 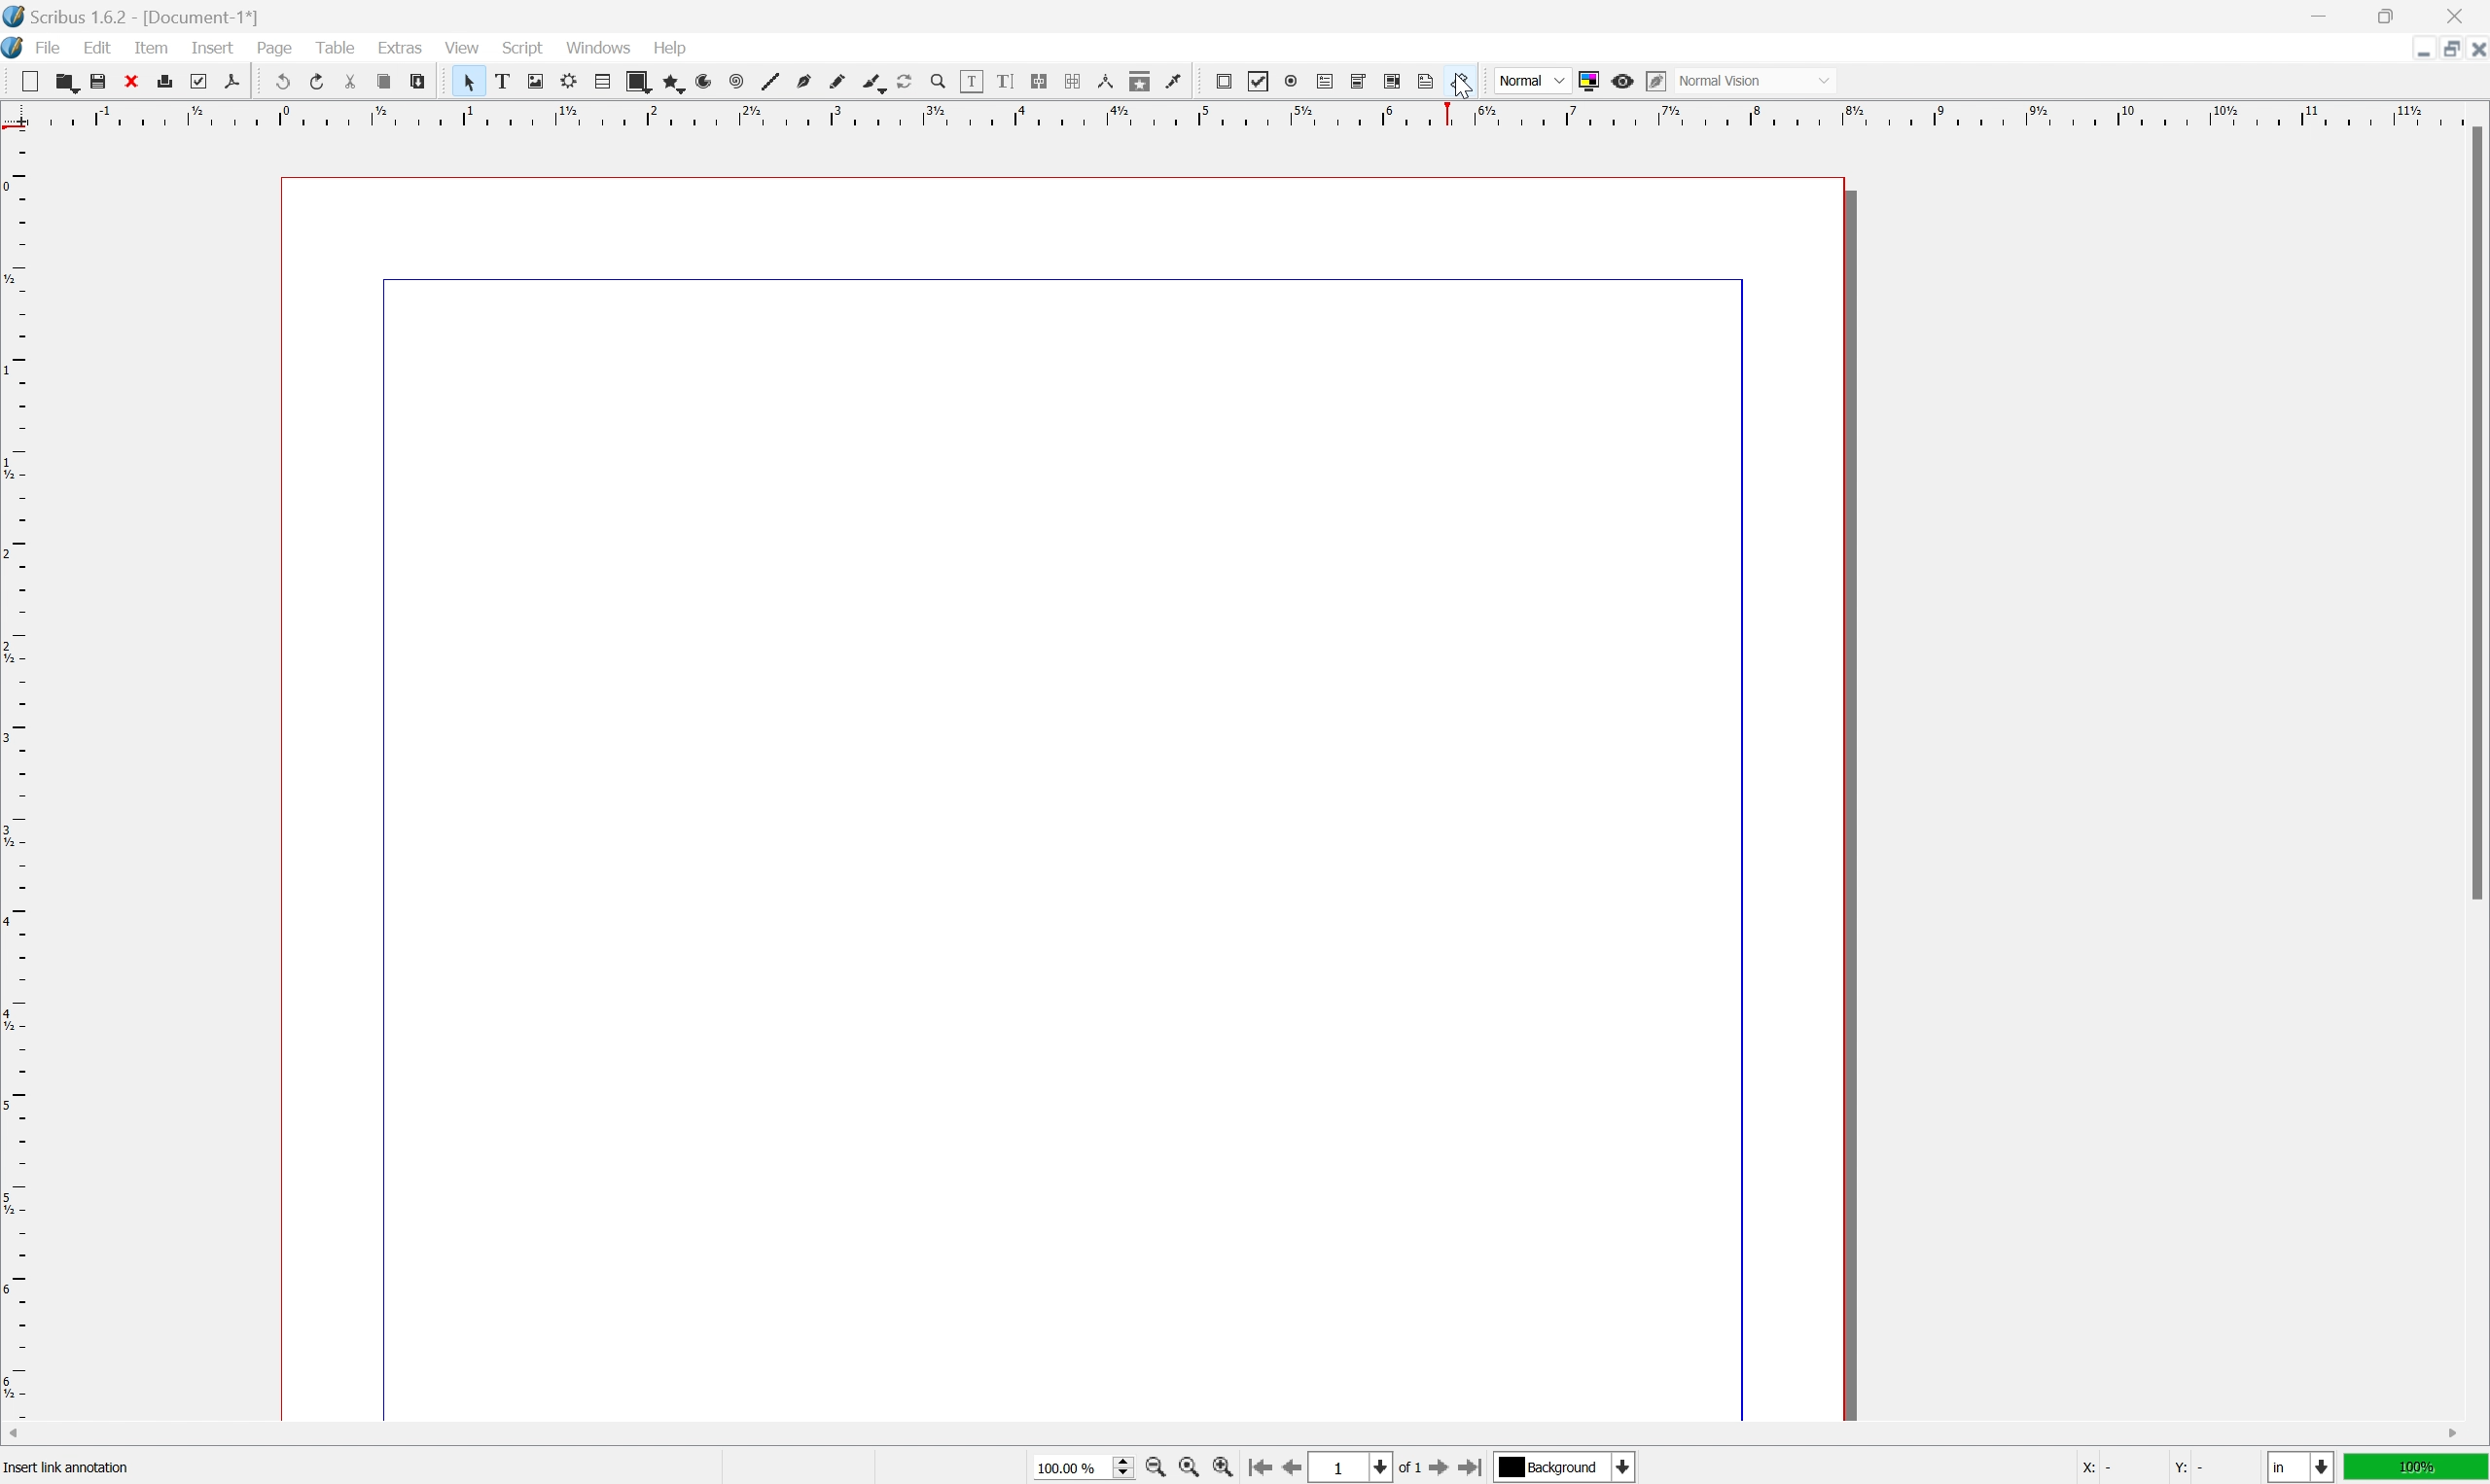 What do you see at coordinates (939, 82) in the screenshot?
I see `zoom in or zoom out` at bounding box center [939, 82].